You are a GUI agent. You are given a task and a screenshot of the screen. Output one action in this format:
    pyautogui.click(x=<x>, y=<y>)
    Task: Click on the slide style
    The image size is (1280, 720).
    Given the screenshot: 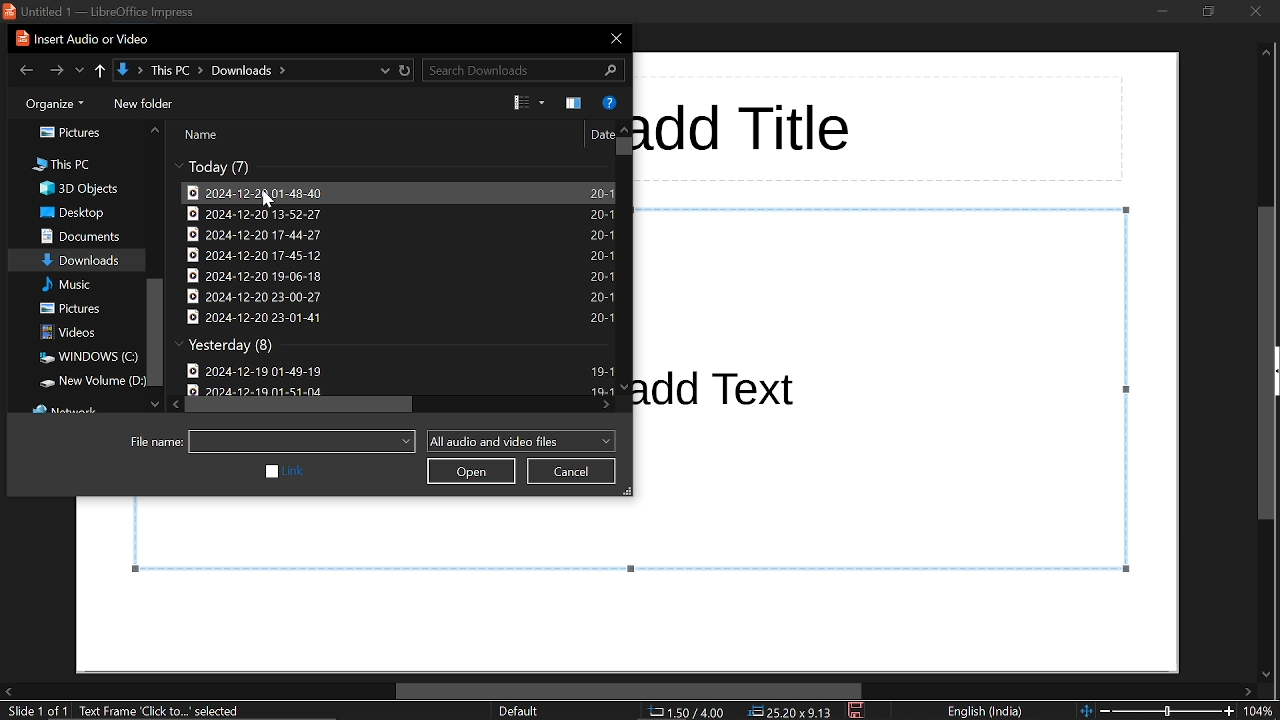 What is the action you would take?
    pyautogui.click(x=518, y=711)
    